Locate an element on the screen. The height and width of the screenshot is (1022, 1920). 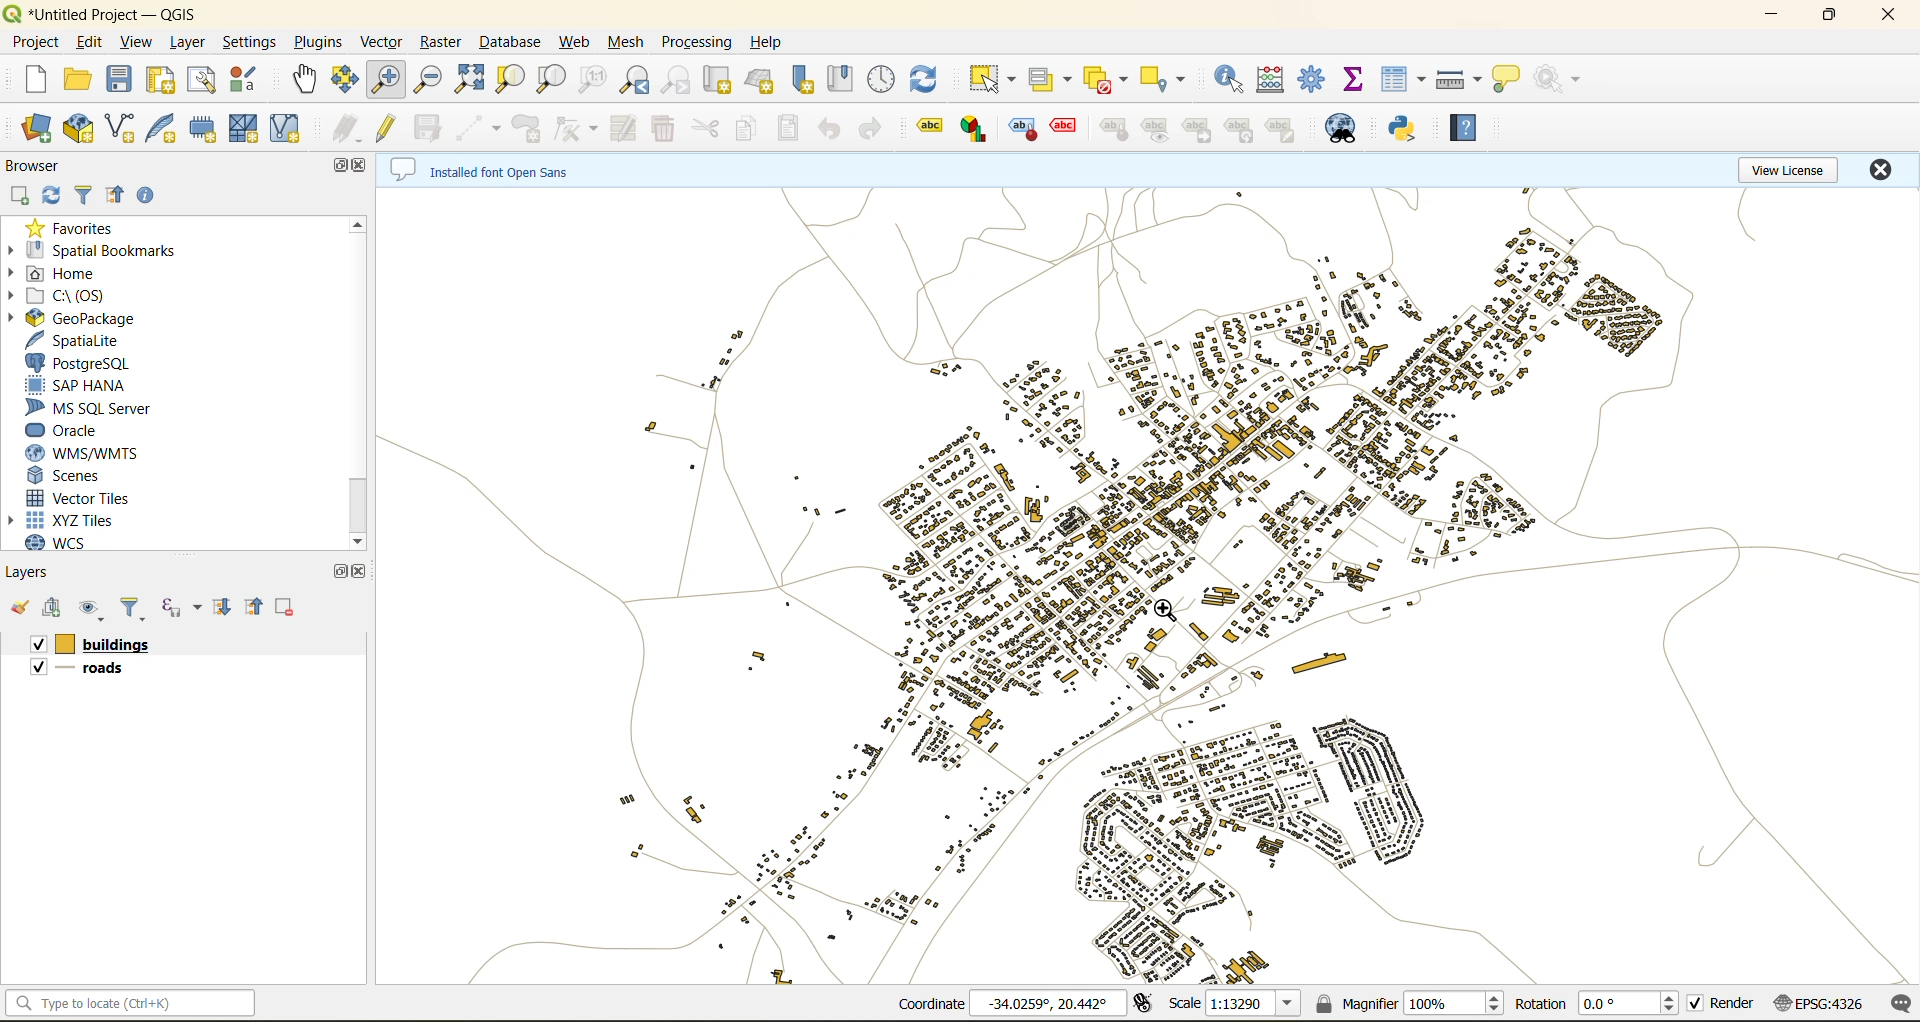
open data source manager is located at coordinates (37, 130).